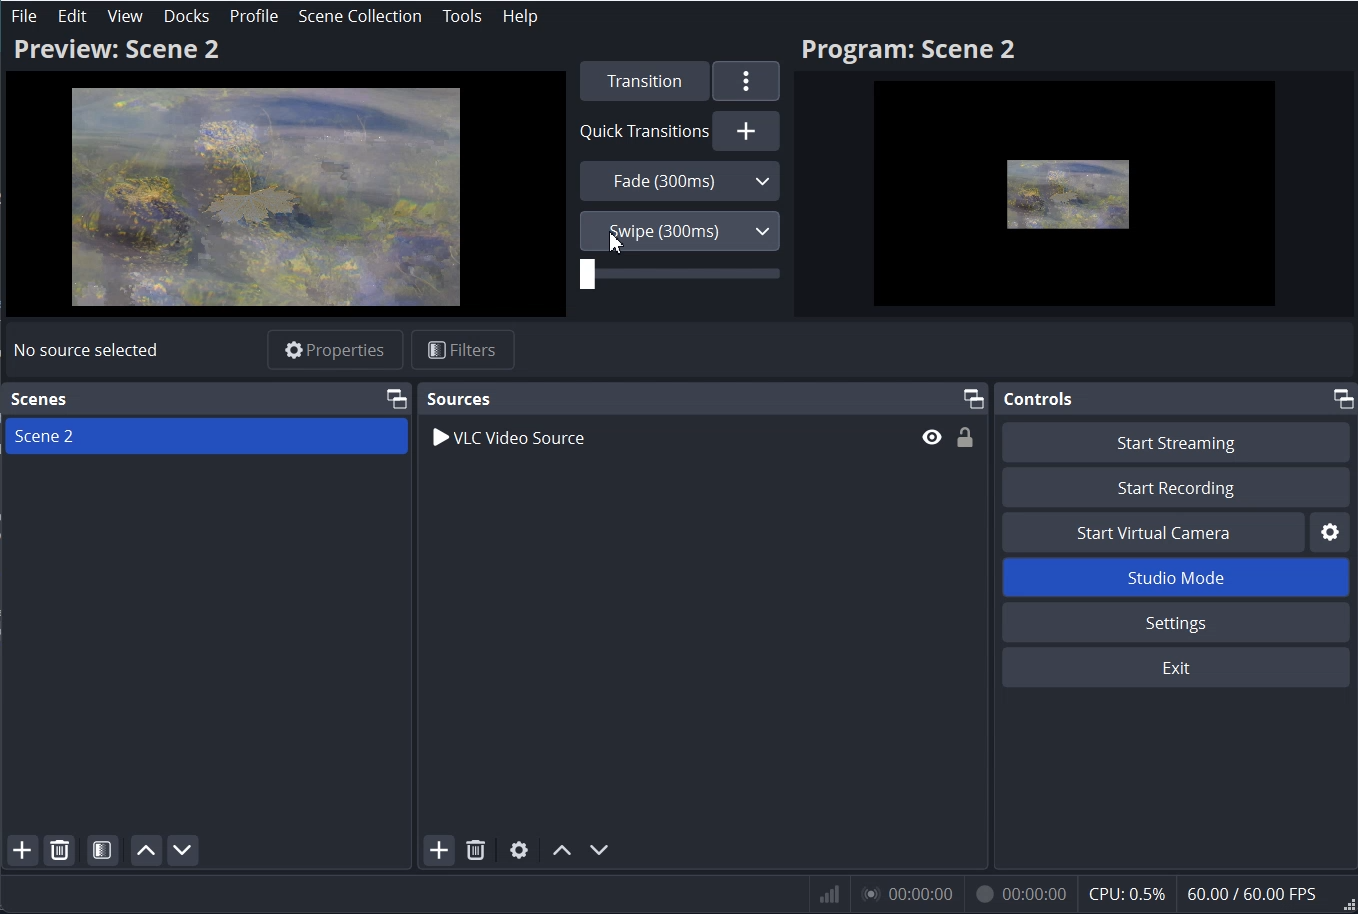 The image size is (1358, 914). Describe the element at coordinates (680, 277) in the screenshot. I see `Time Adjuster handle` at that location.